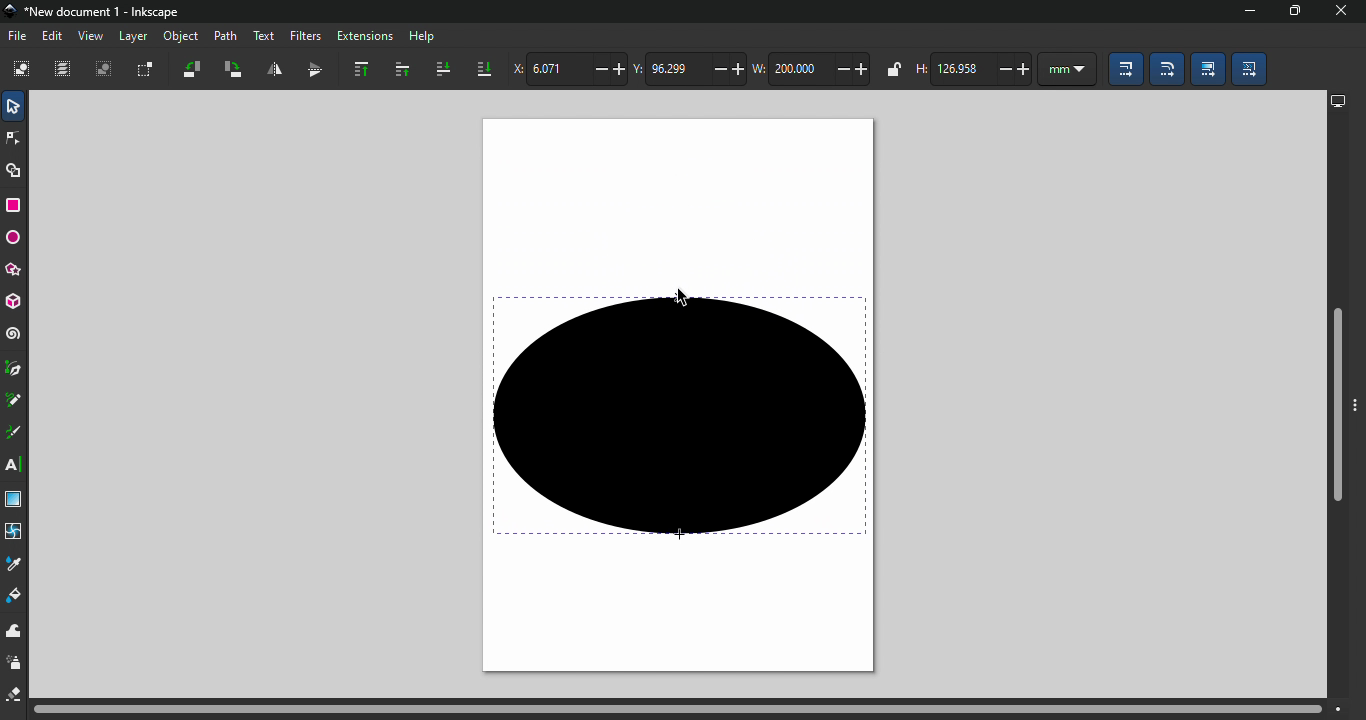 The width and height of the screenshot is (1366, 720). I want to click on Shape builder tool, so click(14, 171).